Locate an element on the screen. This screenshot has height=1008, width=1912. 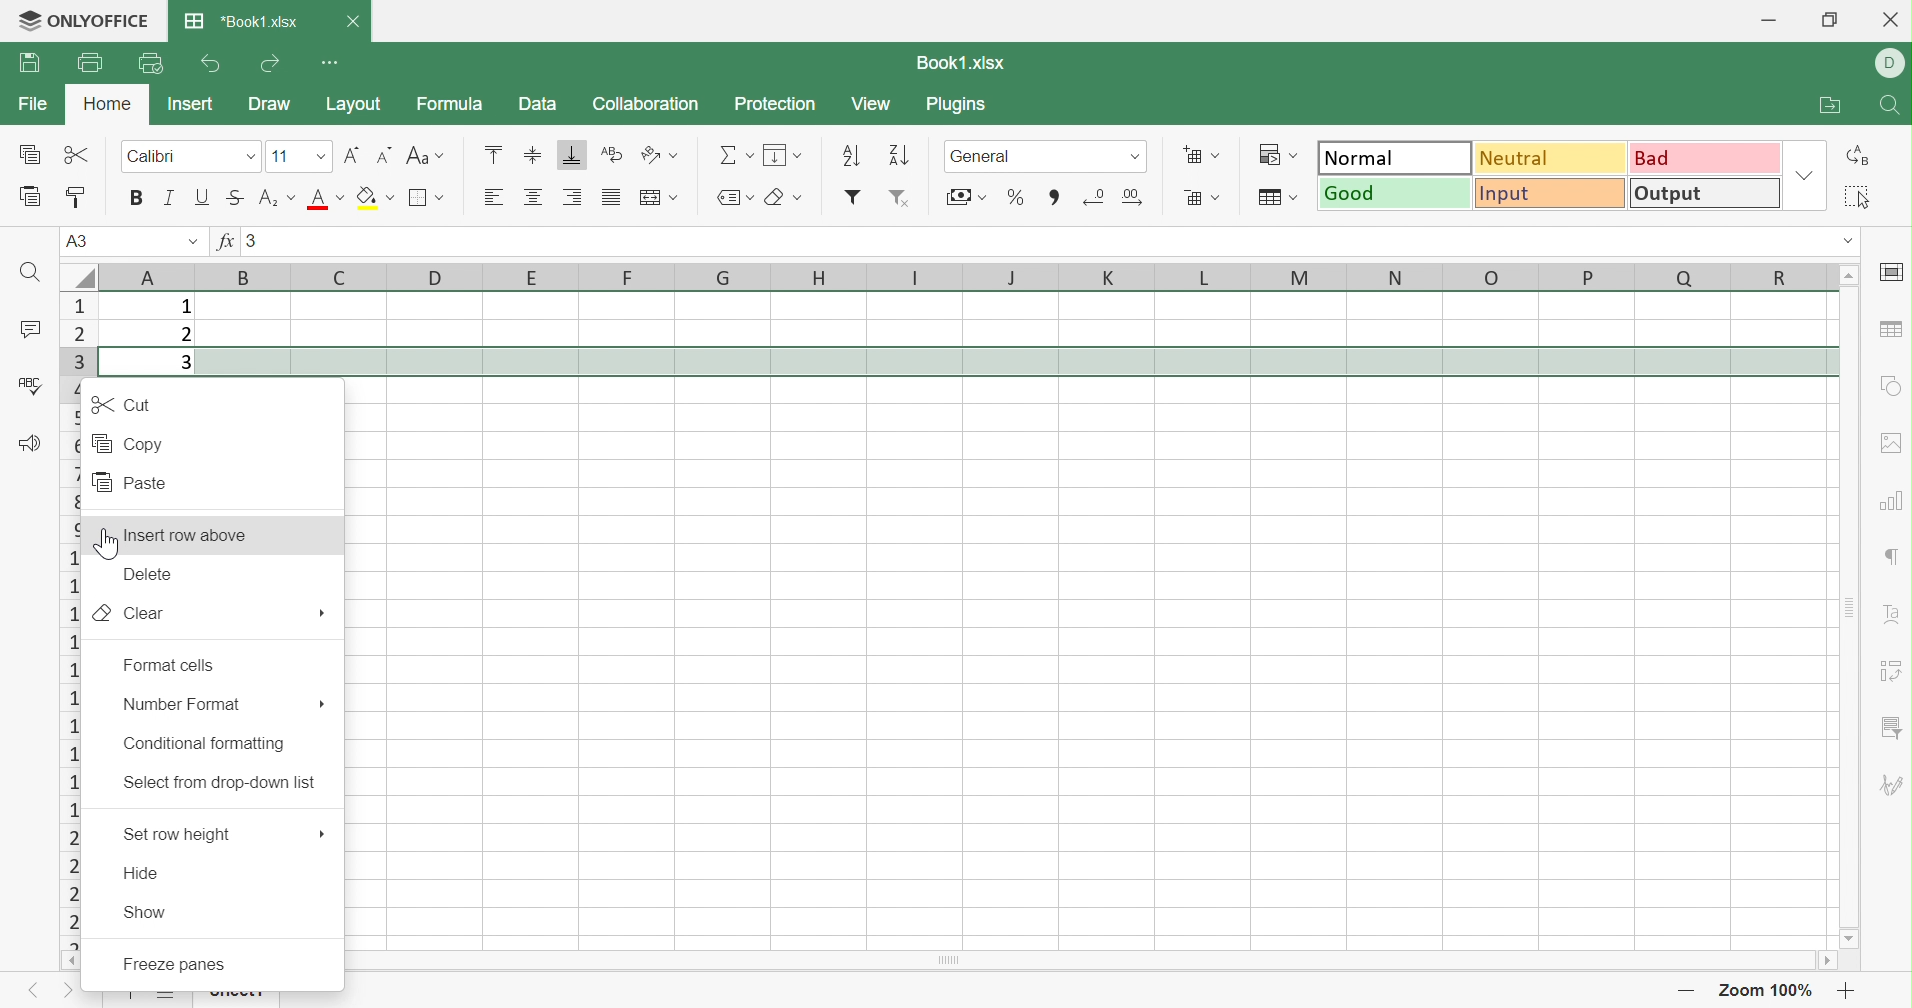
Formula is located at coordinates (454, 104).